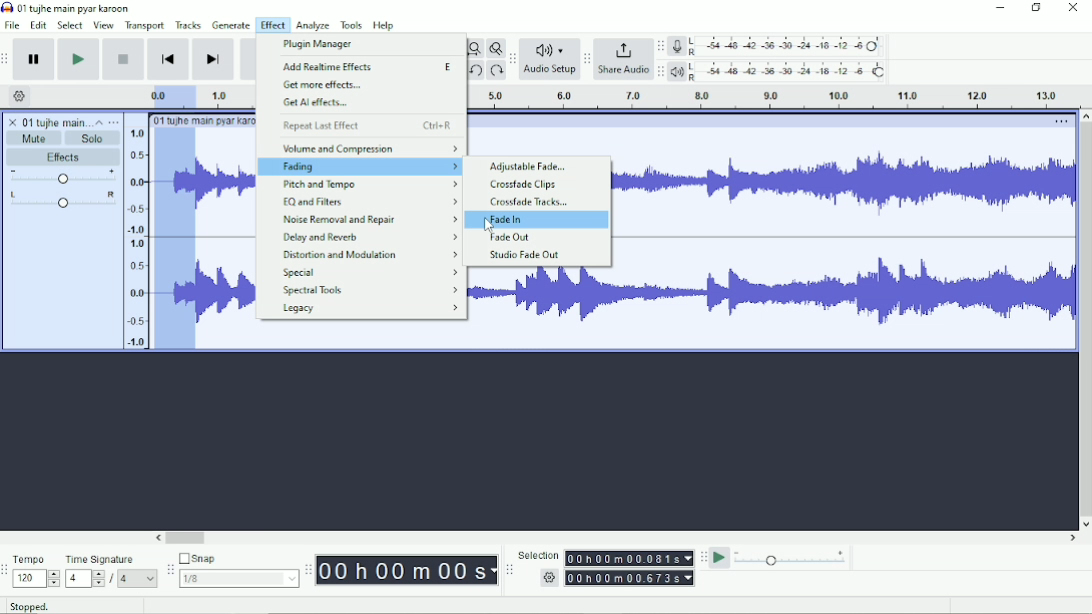  Describe the element at coordinates (14, 122) in the screenshot. I see `cancel logo` at that location.